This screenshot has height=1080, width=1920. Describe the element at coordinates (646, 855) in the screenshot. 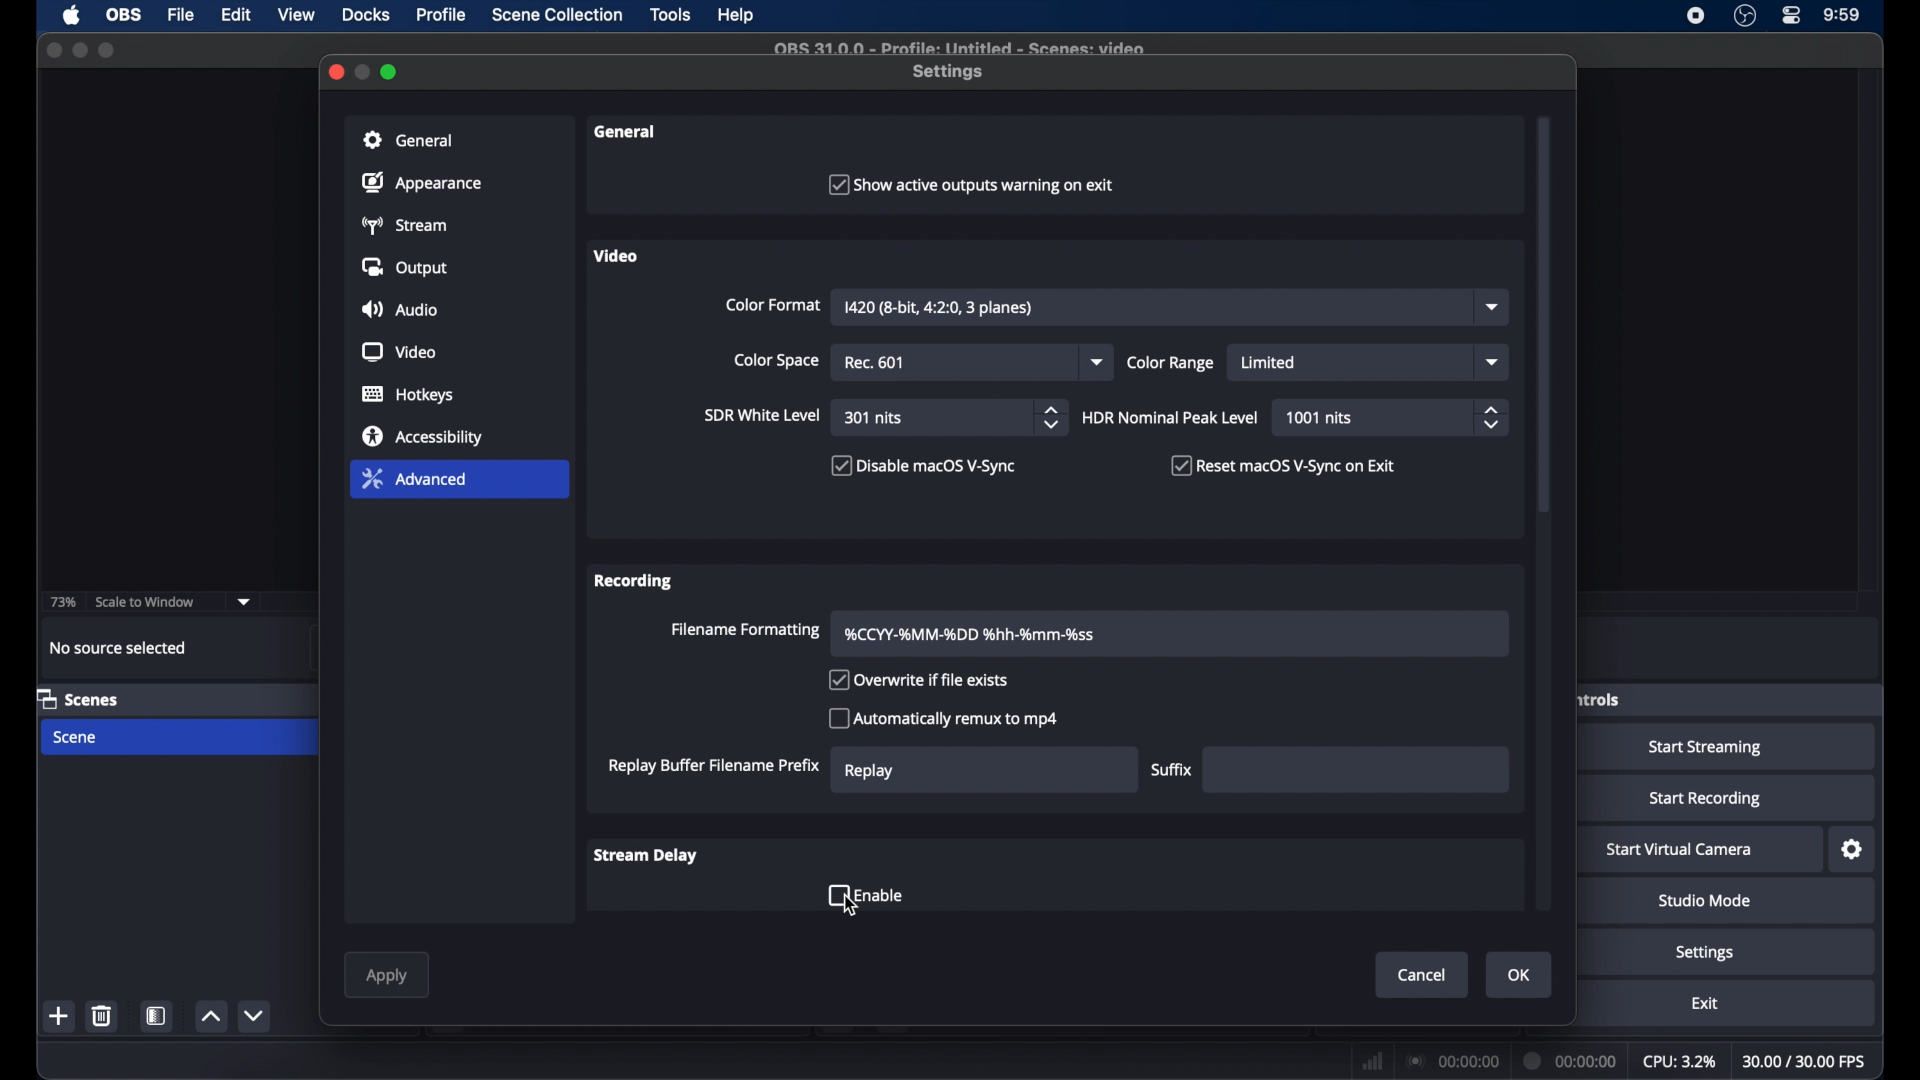

I see `stream delay` at that location.